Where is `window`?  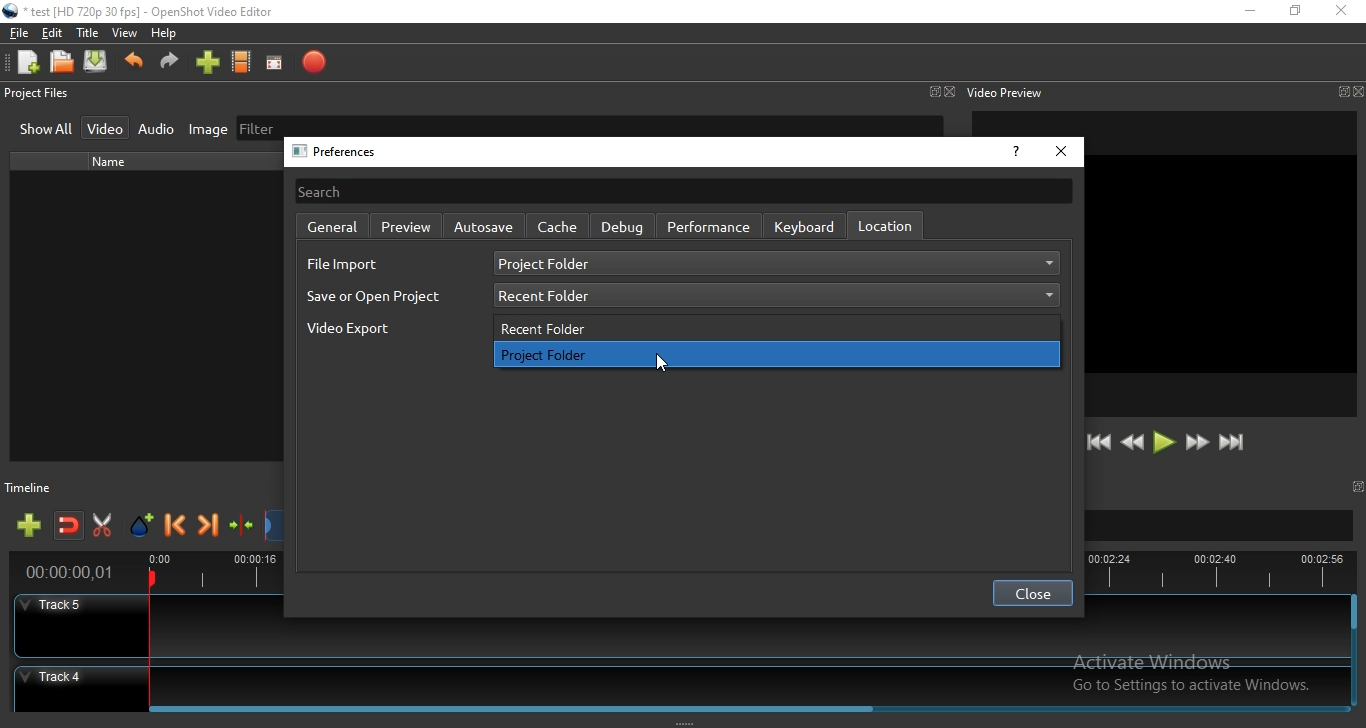 window is located at coordinates (1360, 486).